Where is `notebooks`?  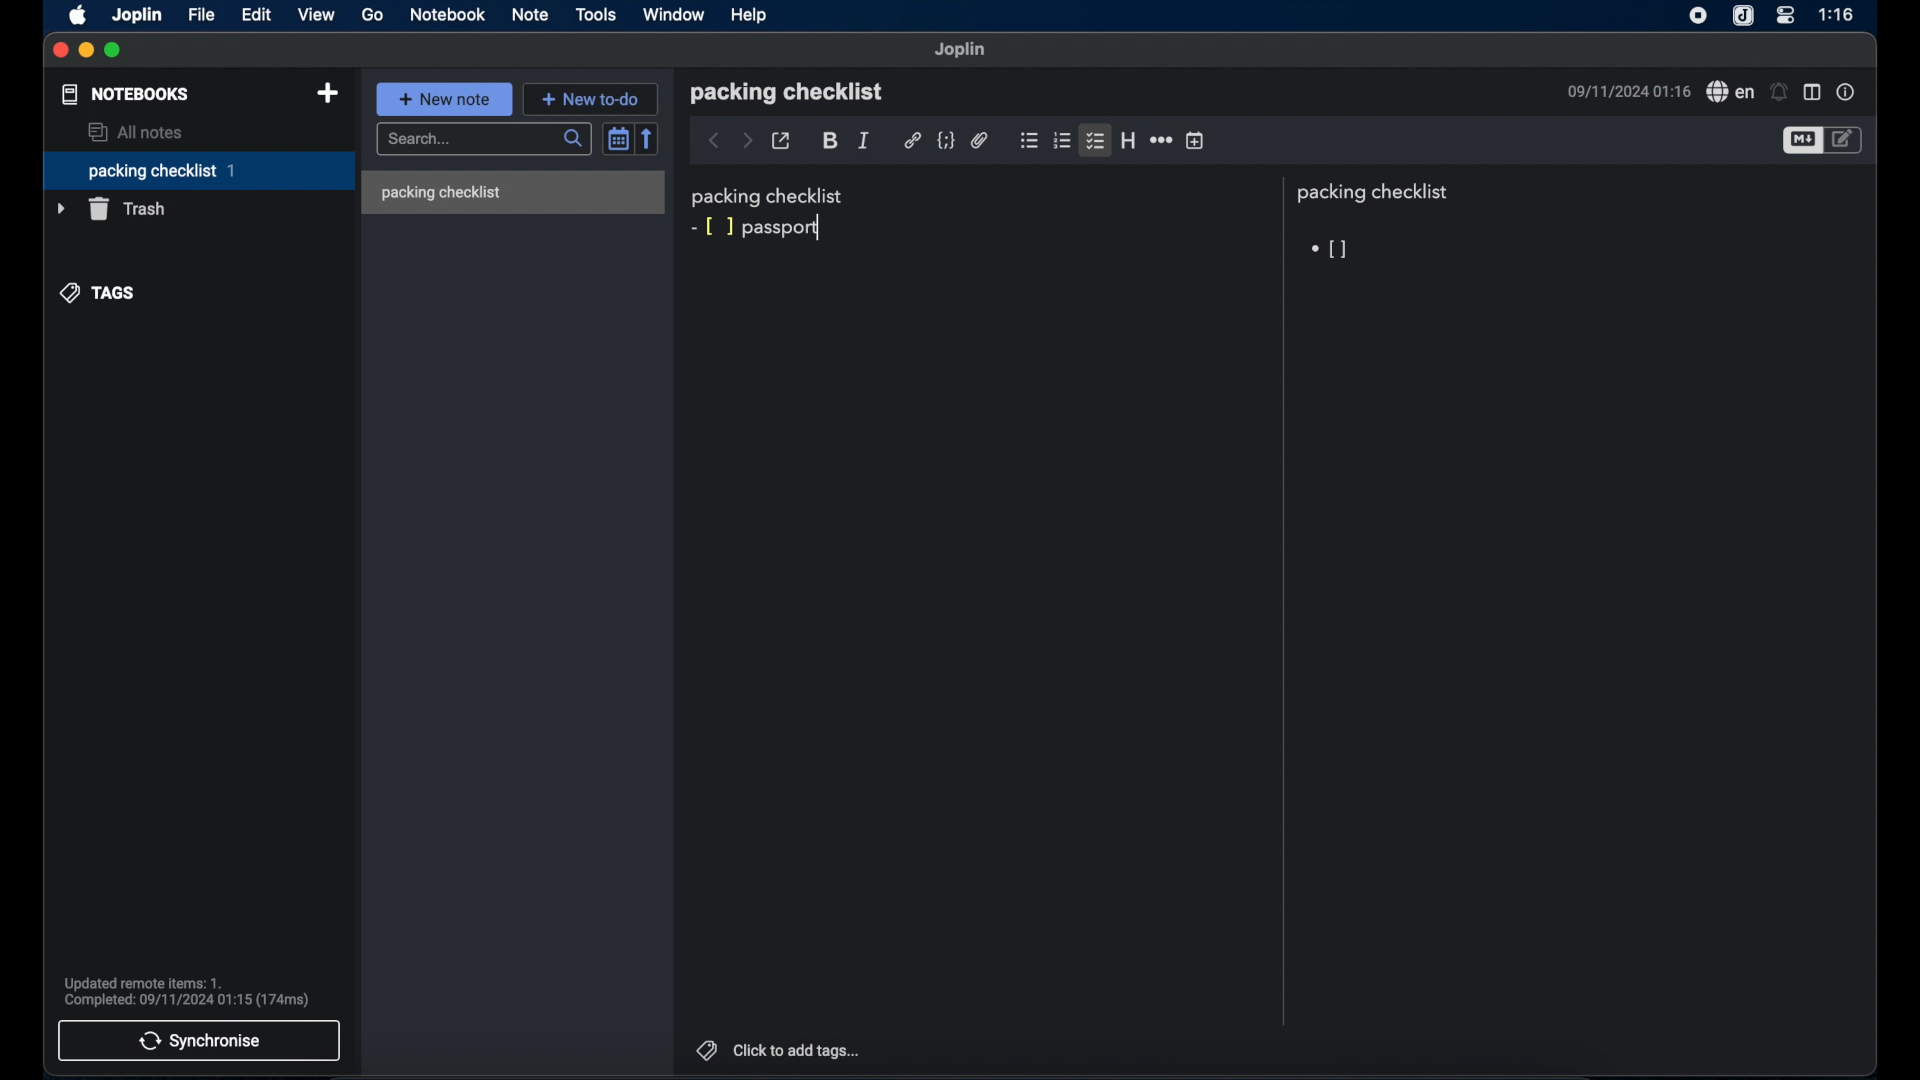
notebooks is located at coordinates (125, 94).